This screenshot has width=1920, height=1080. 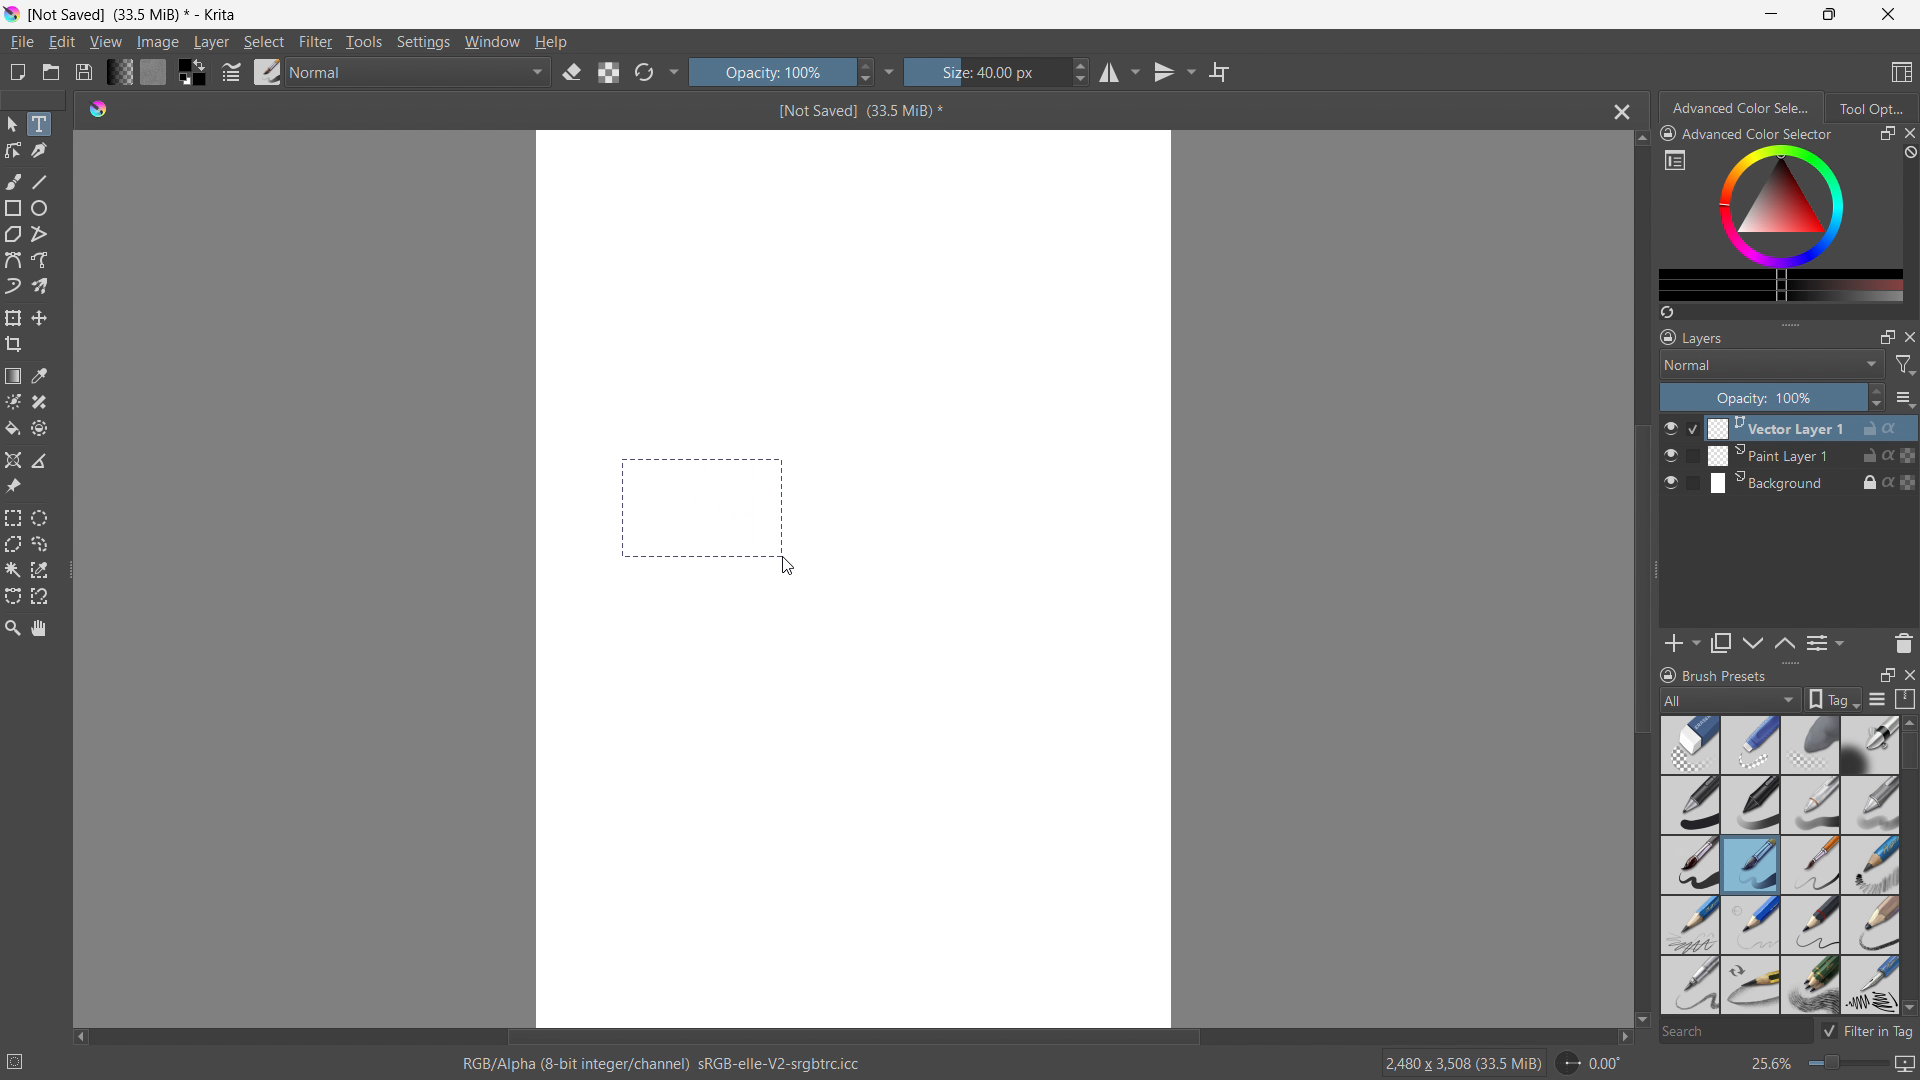 What do you see at coordinates (14, 344) in the screenshot?
I see `crop the image to an area` at bounding box center [14, 344].